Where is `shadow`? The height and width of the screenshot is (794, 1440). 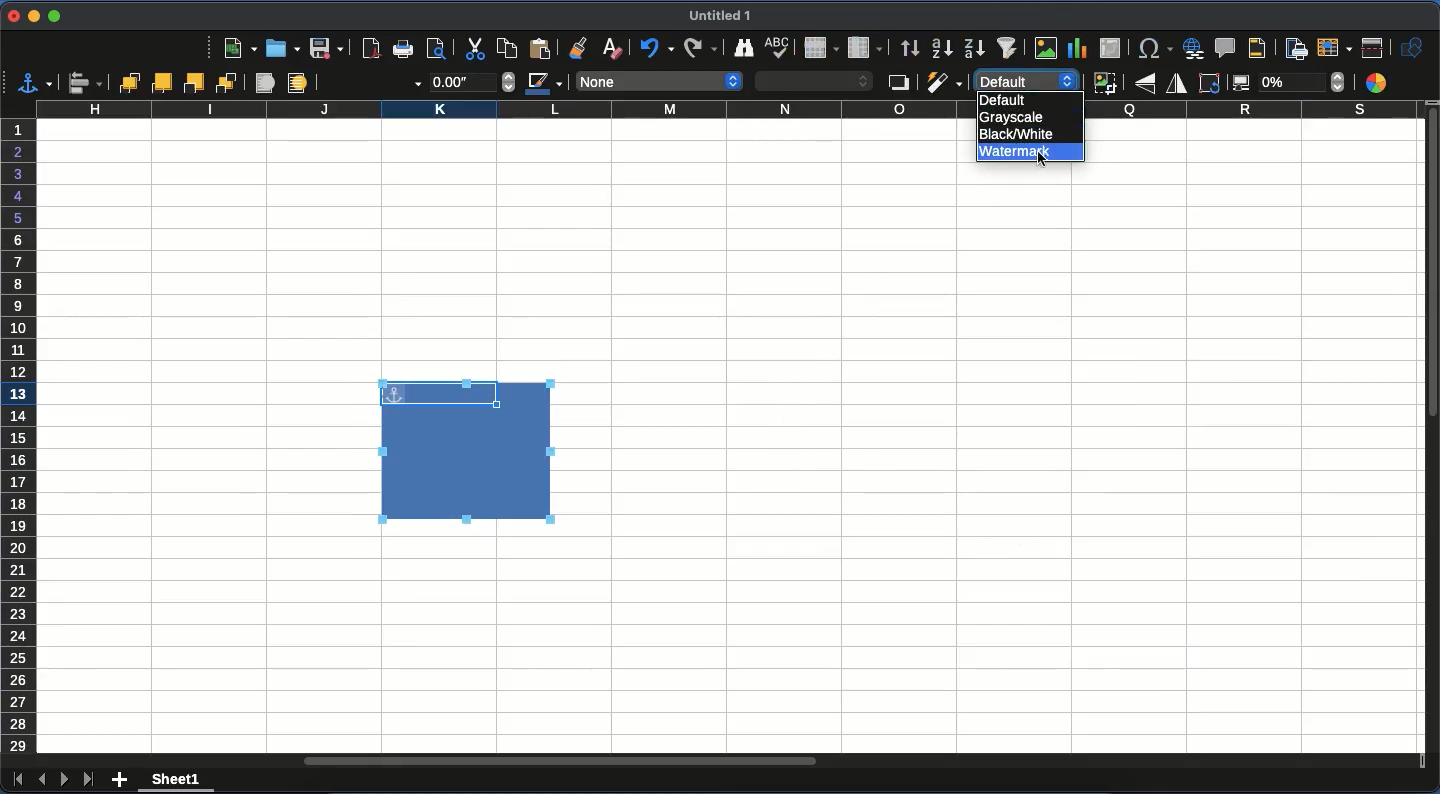 shadow is located at coordinates (898, 84).